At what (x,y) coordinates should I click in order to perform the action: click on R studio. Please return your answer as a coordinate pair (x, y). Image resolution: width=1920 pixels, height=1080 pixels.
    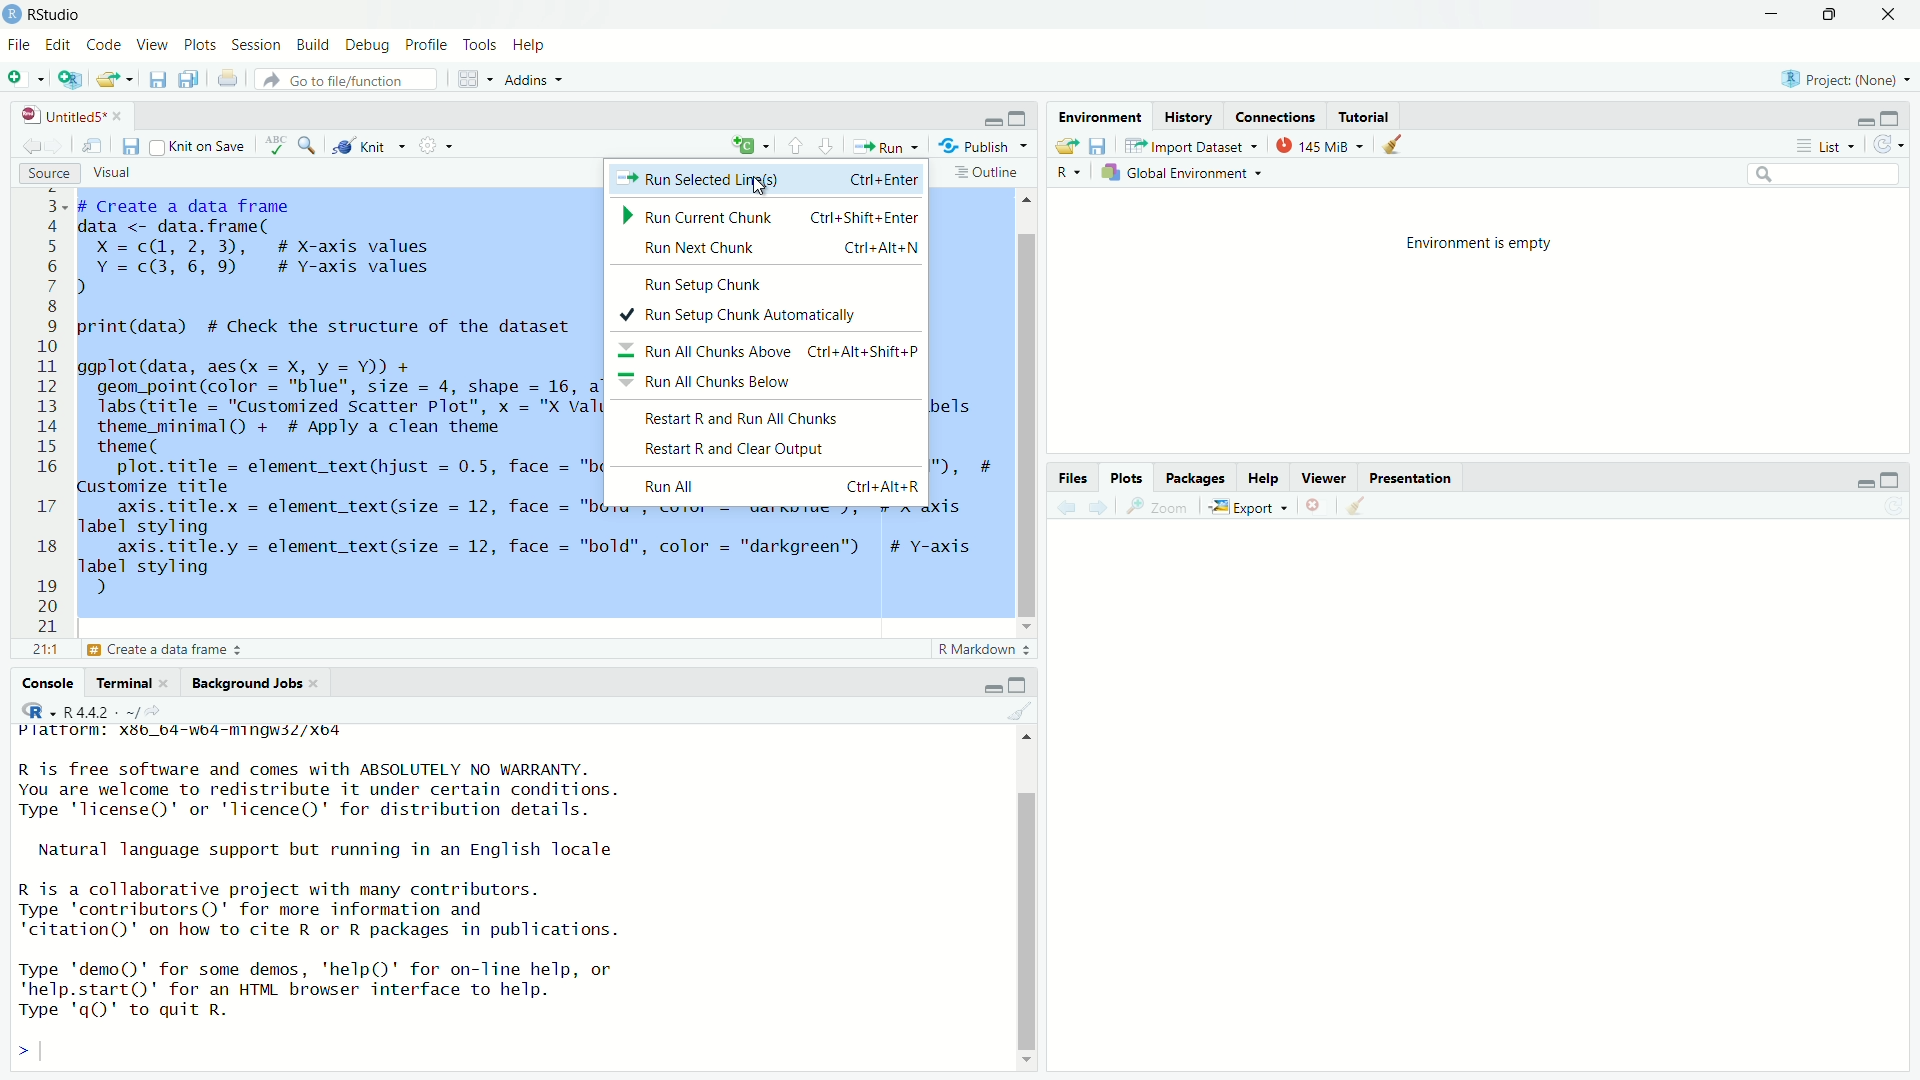
    Looking at the image, I should click on (55, 15).